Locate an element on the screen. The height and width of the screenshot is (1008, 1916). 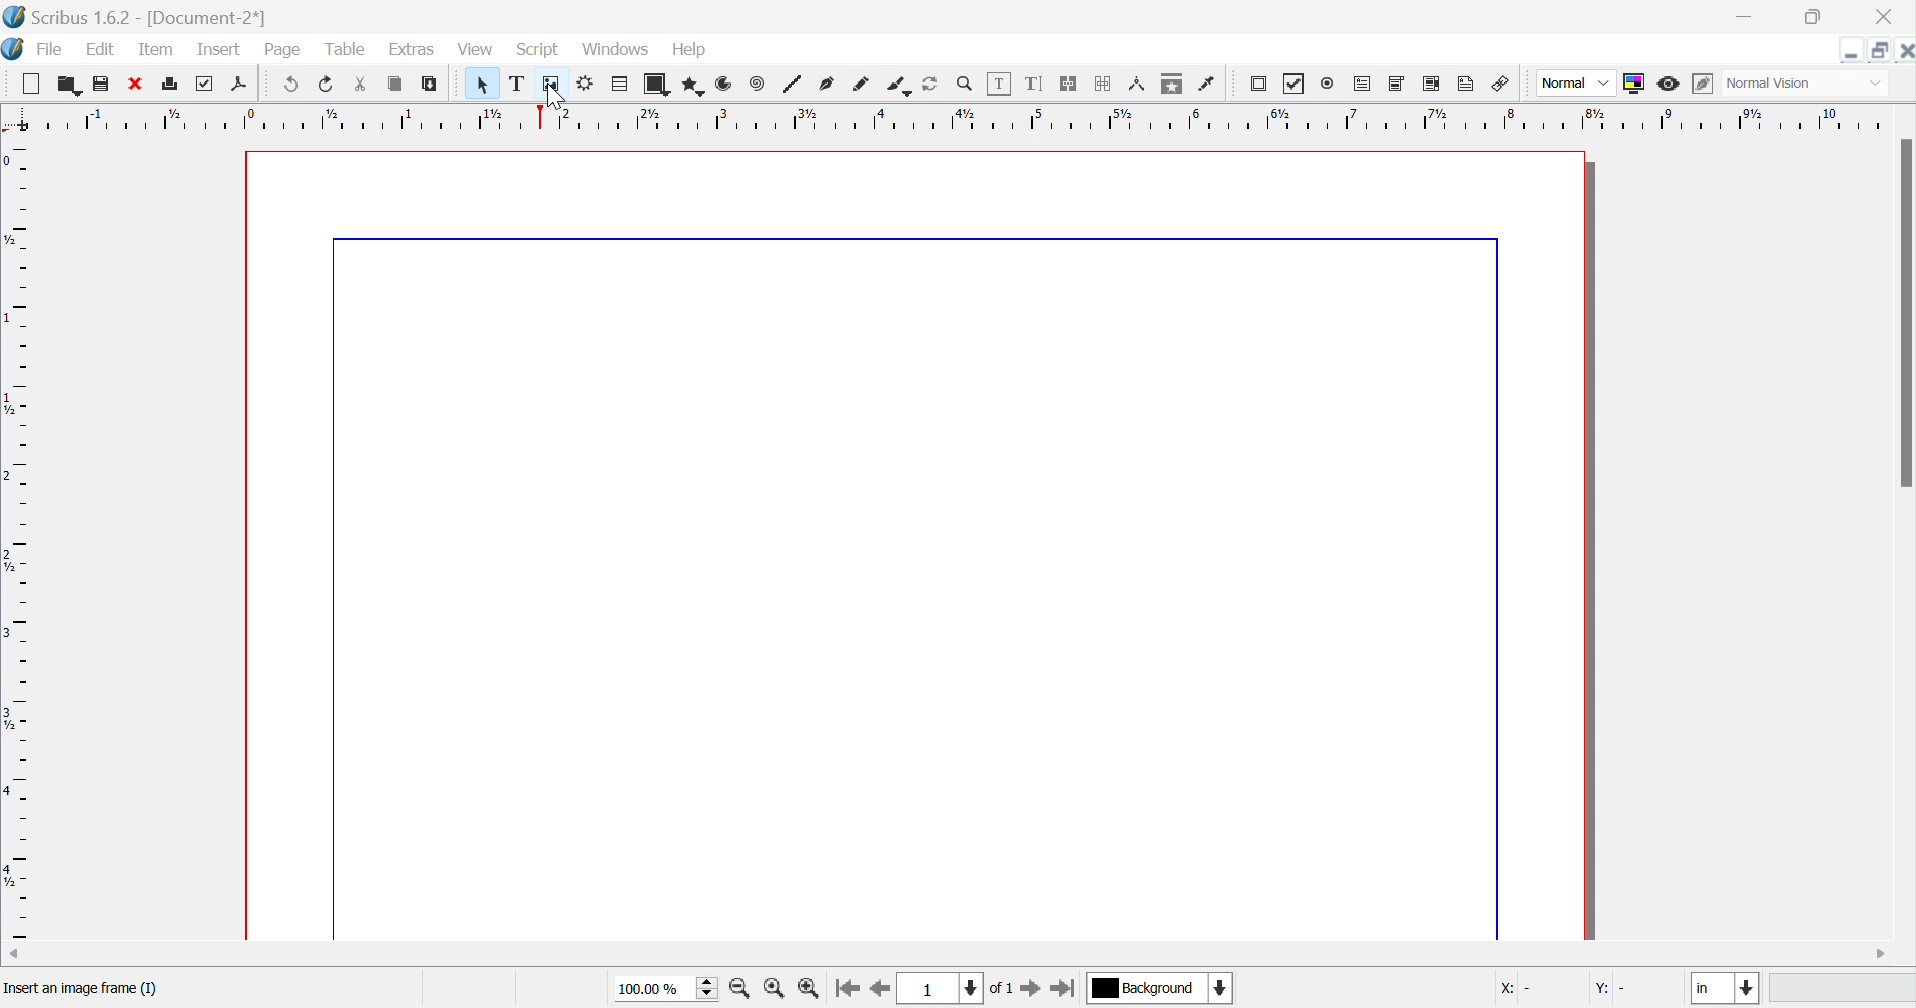
zoom out is located at coordinates (811, 989).